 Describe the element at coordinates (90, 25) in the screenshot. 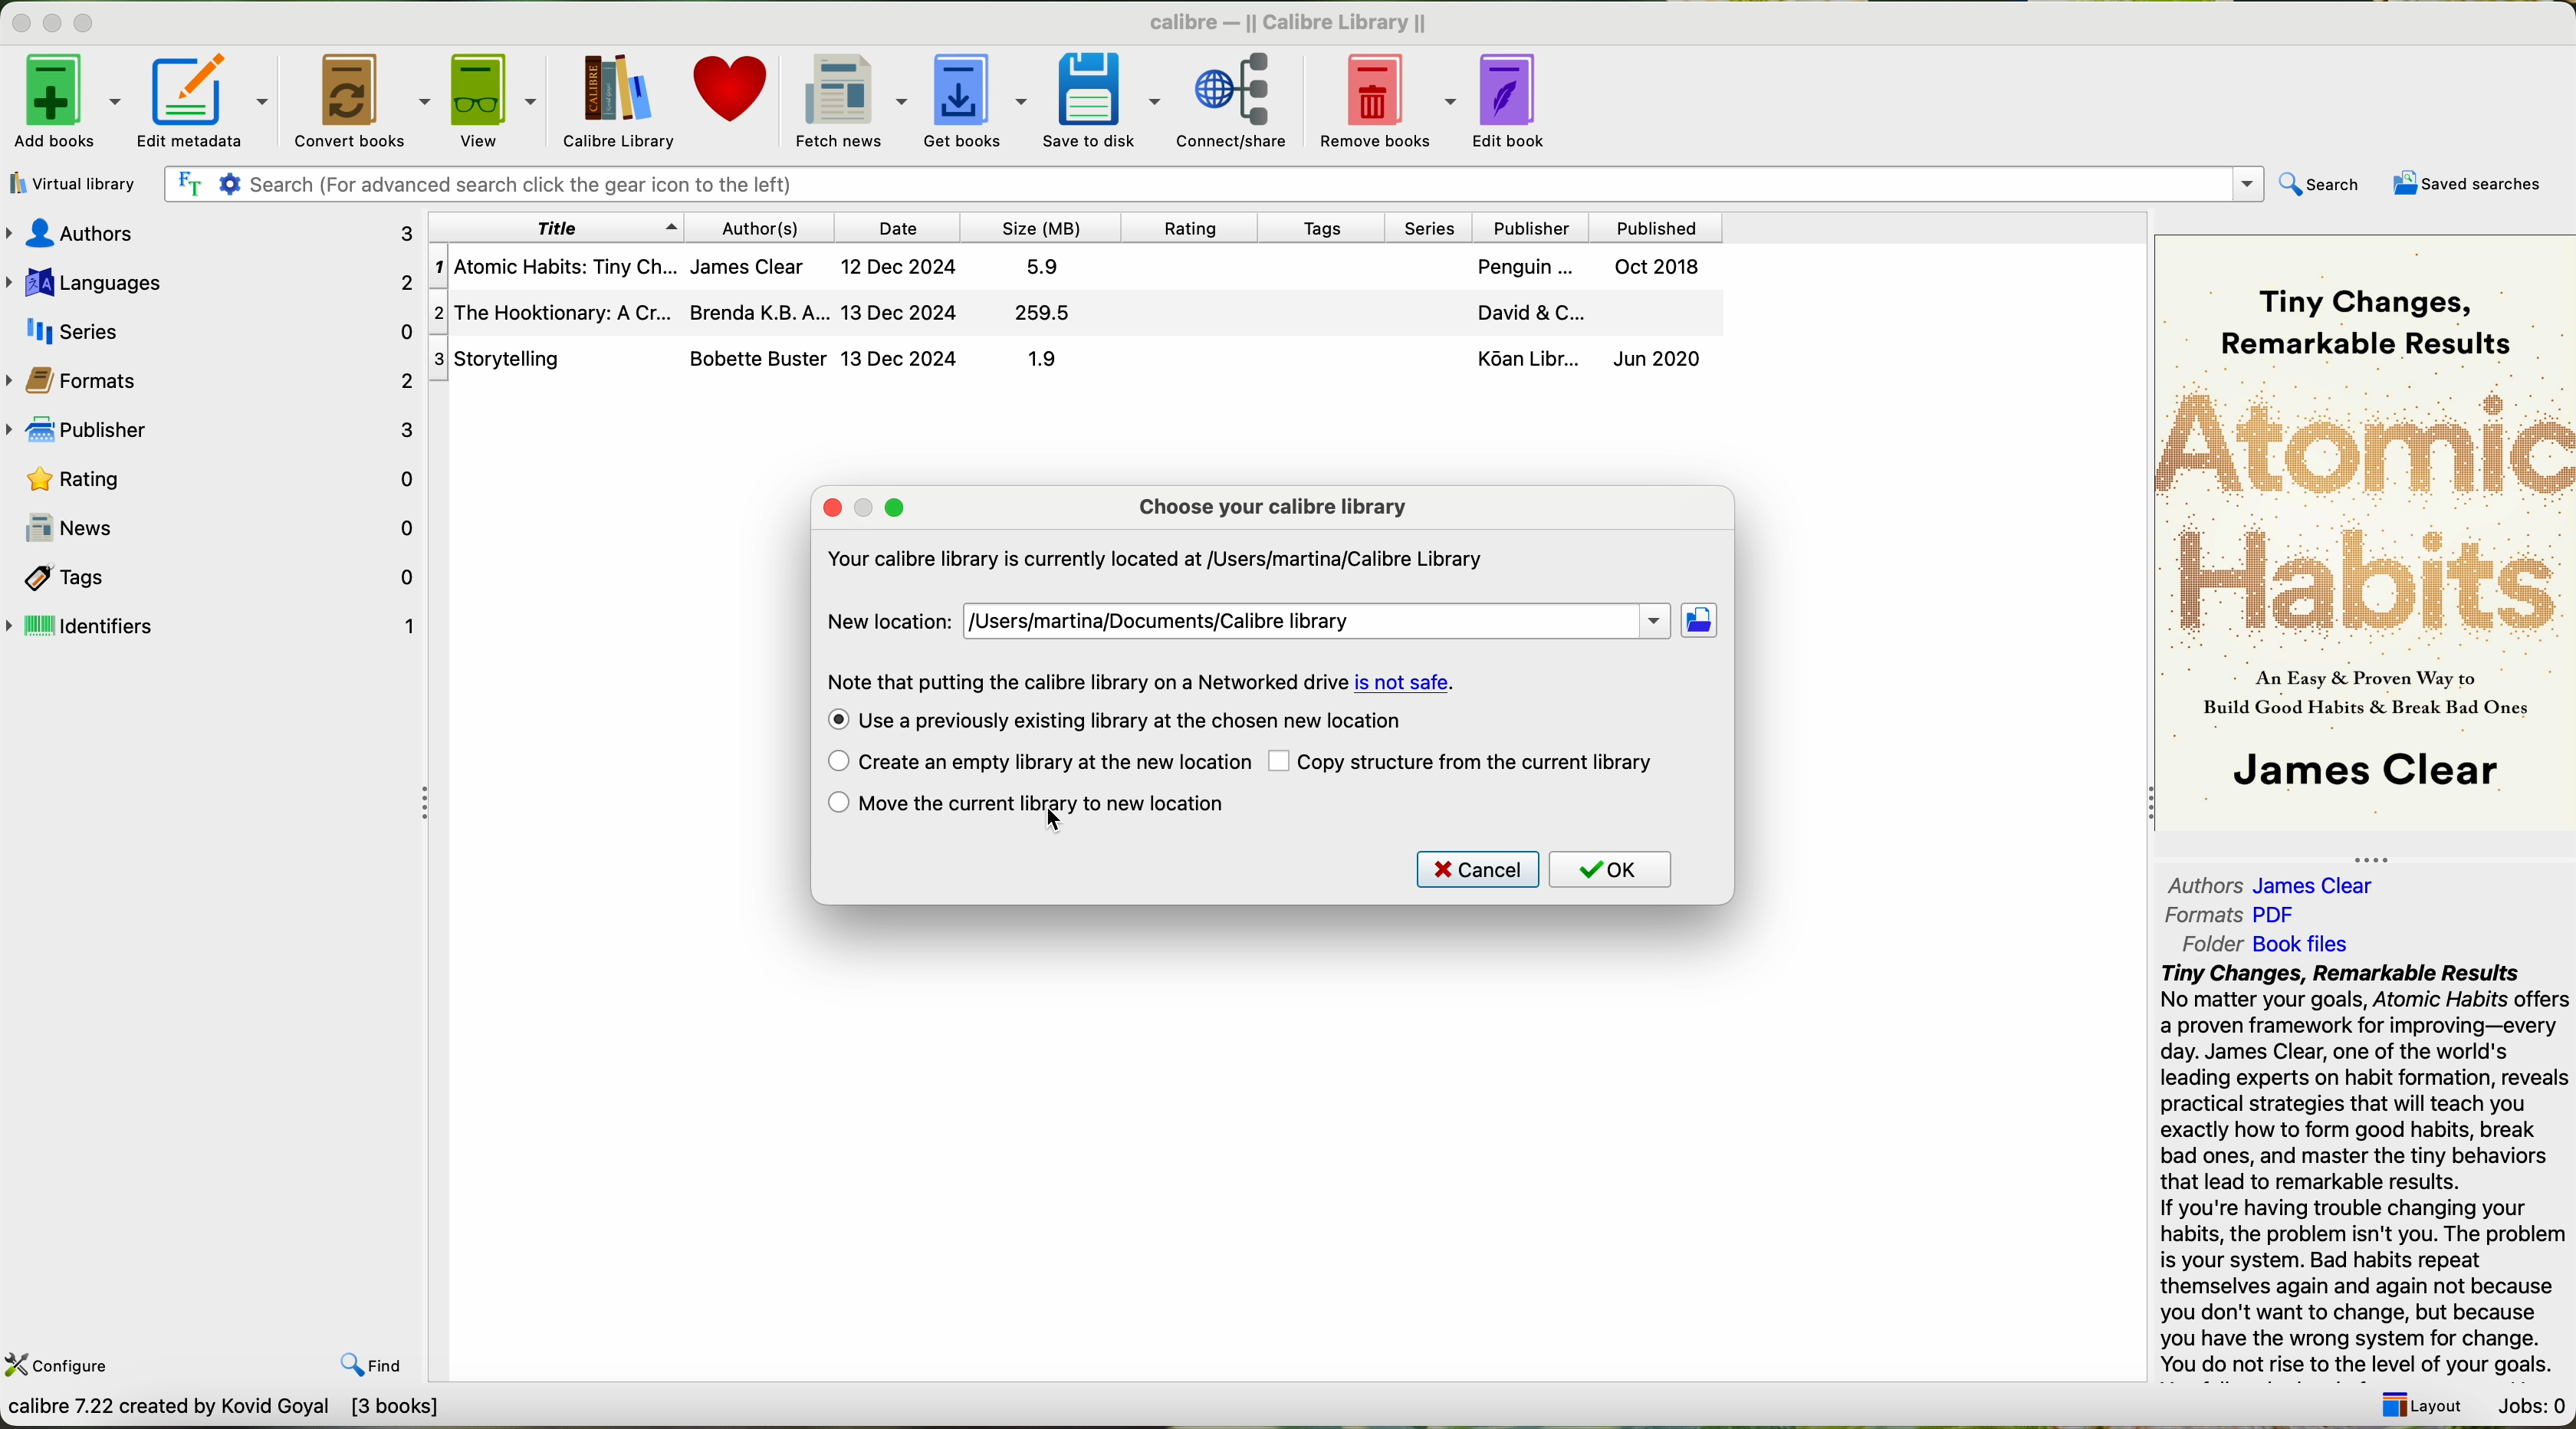

I see `maximize window` at that location.